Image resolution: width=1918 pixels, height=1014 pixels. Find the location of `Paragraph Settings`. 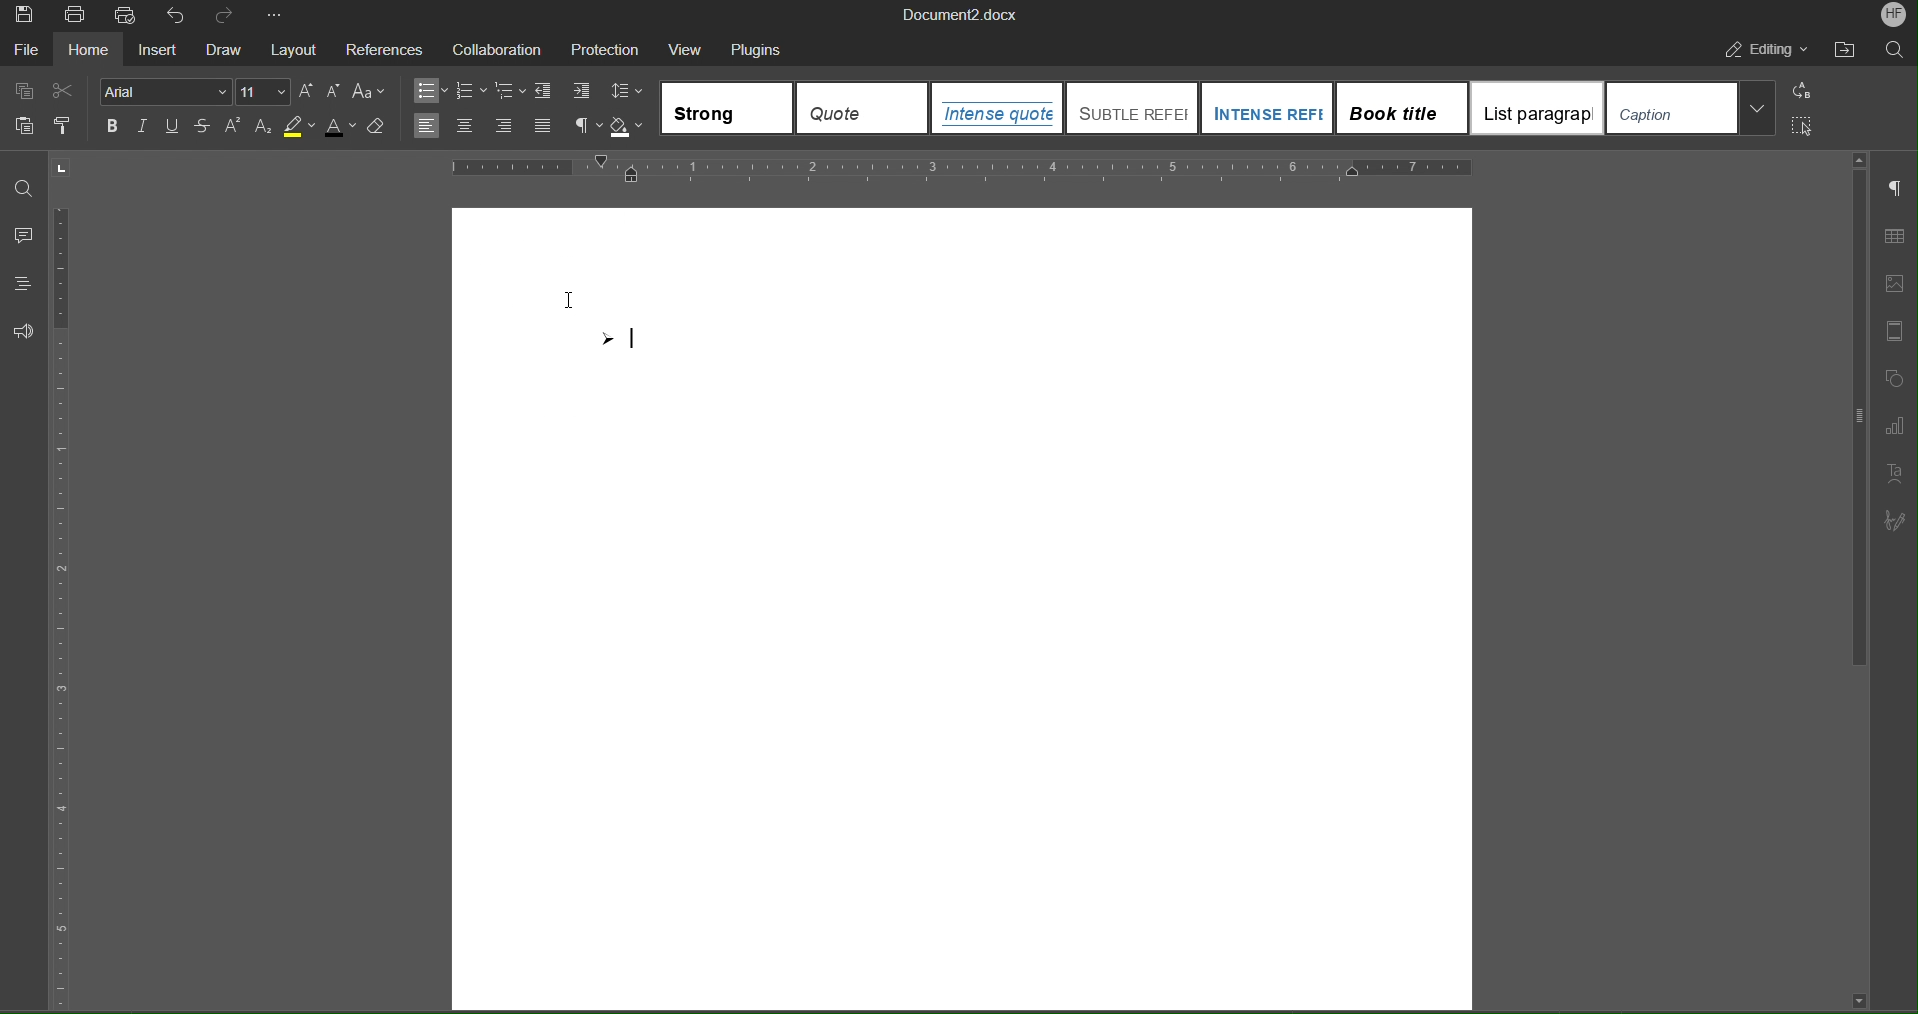

Paragraph Settings is located at coordinates (1893, 191).